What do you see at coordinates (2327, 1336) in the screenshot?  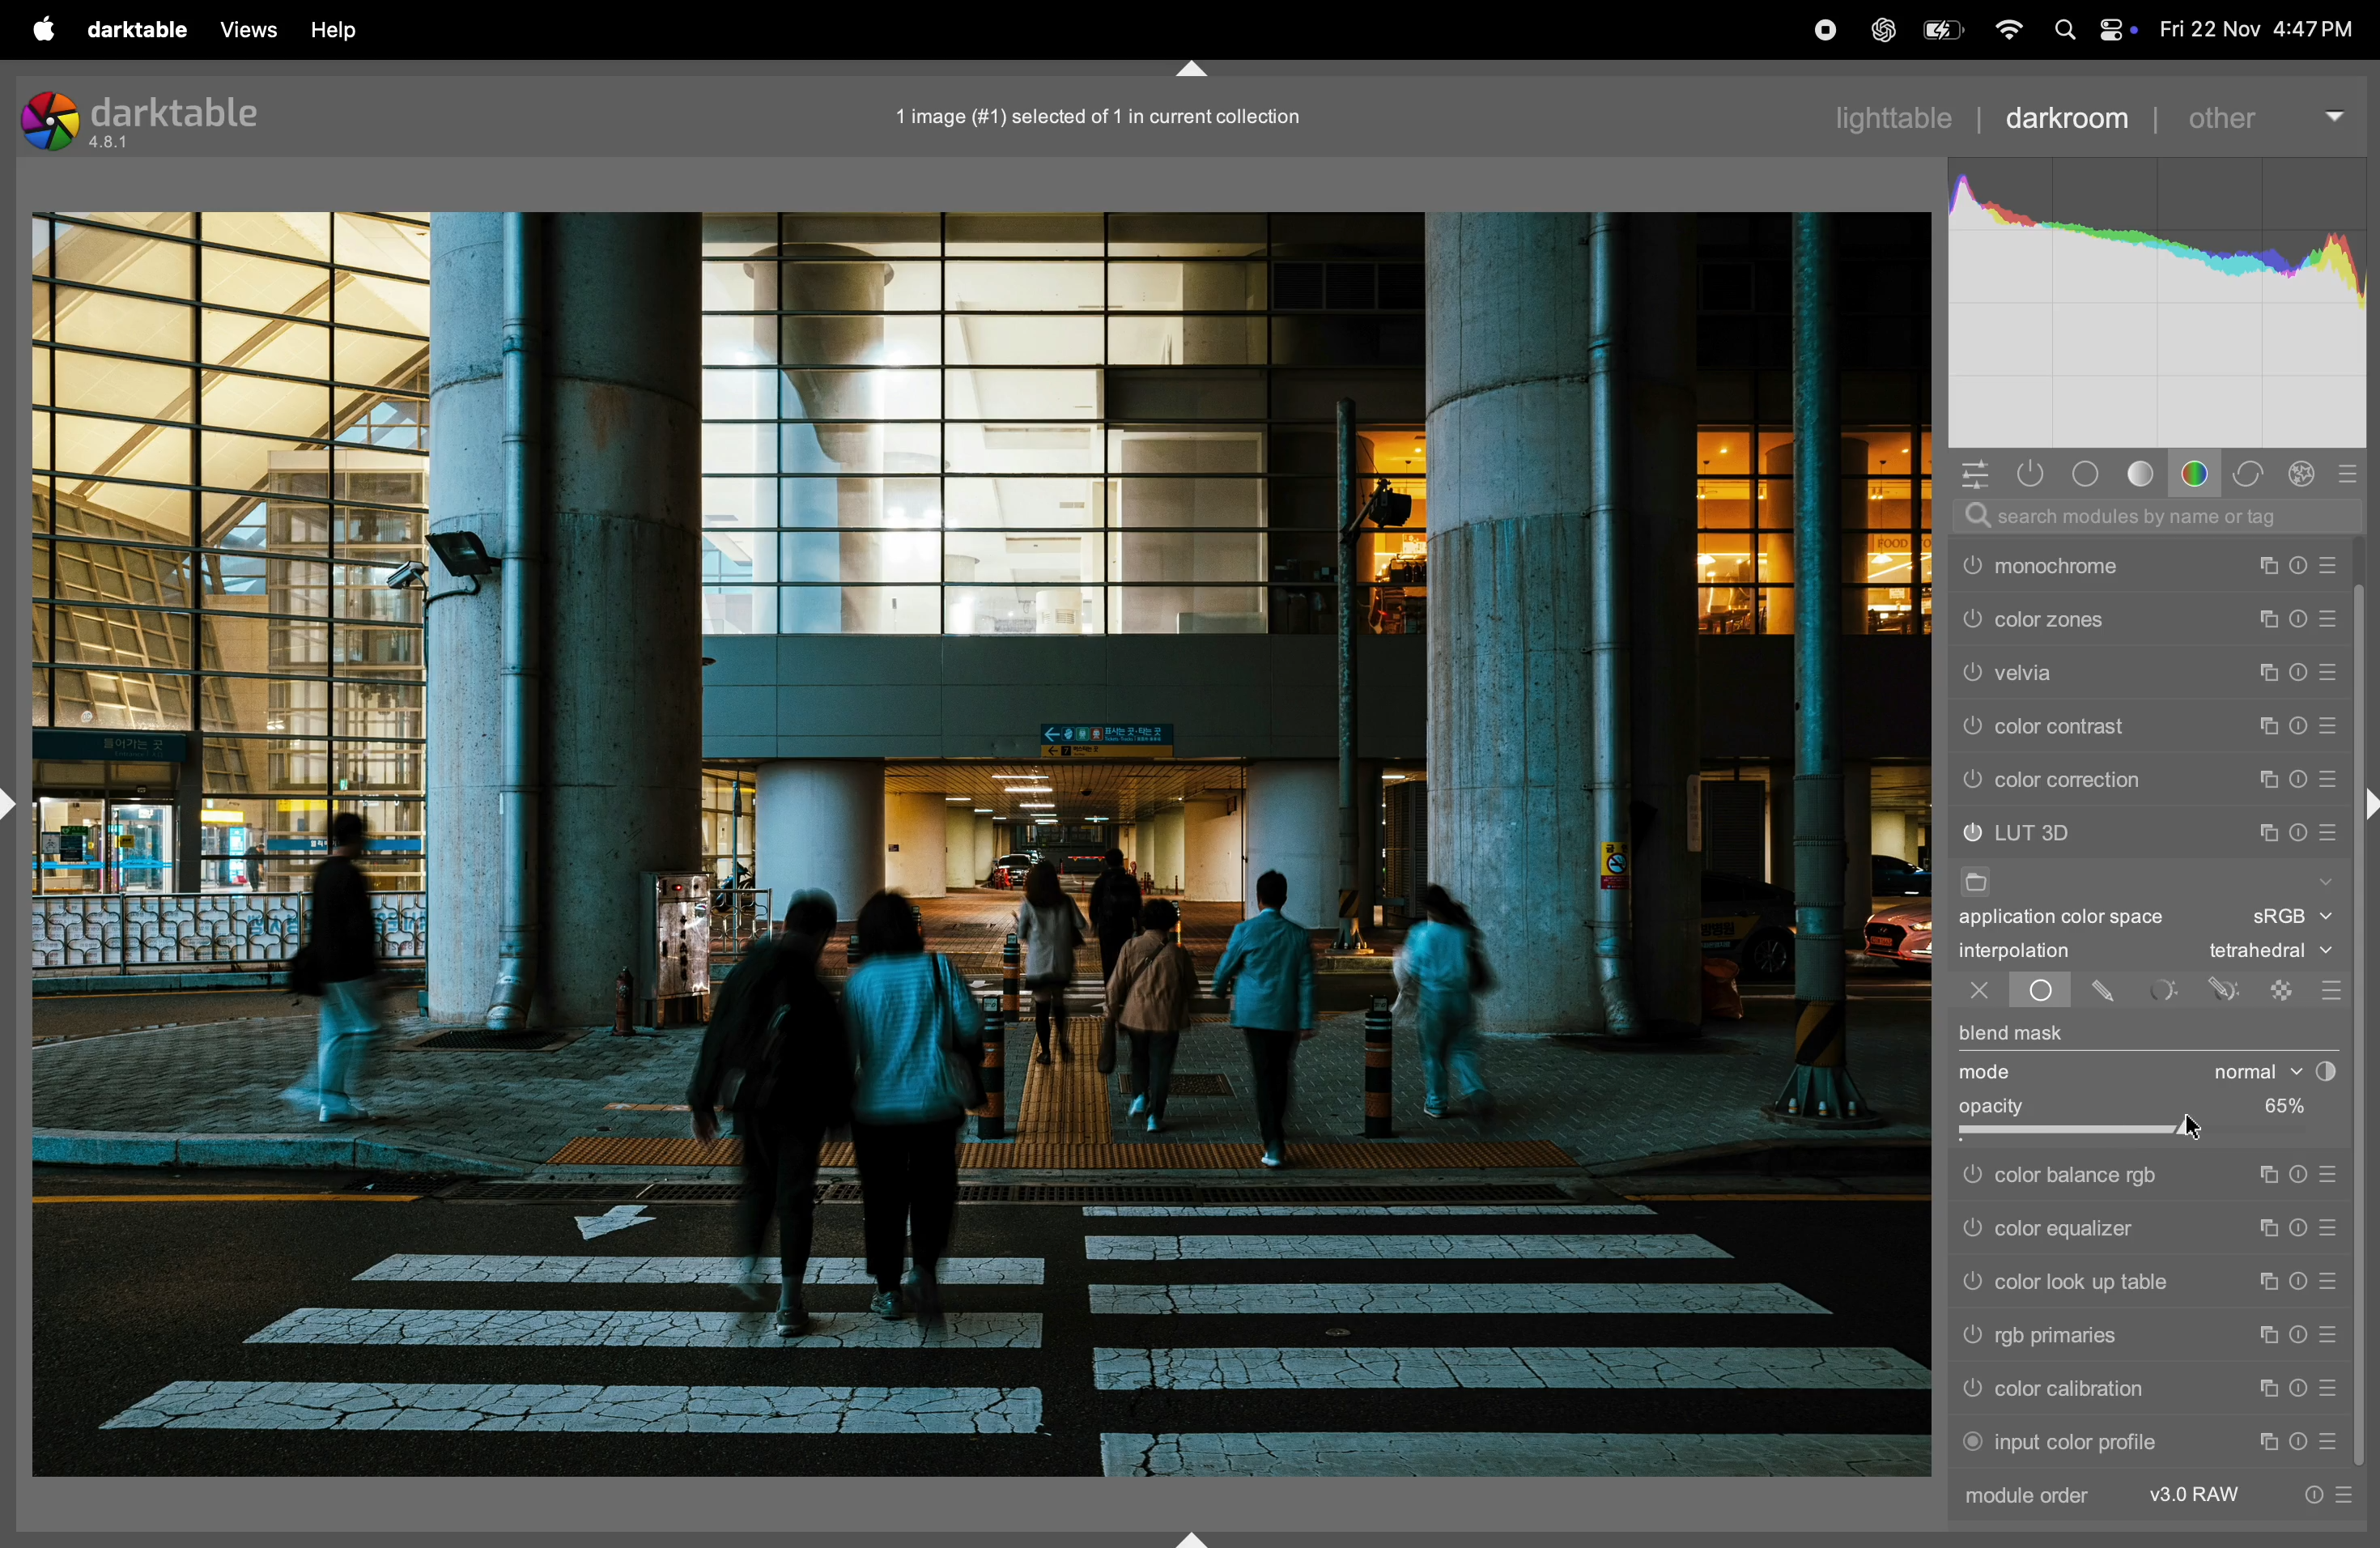 I see `presets` at bounding box center [2327, 1336].